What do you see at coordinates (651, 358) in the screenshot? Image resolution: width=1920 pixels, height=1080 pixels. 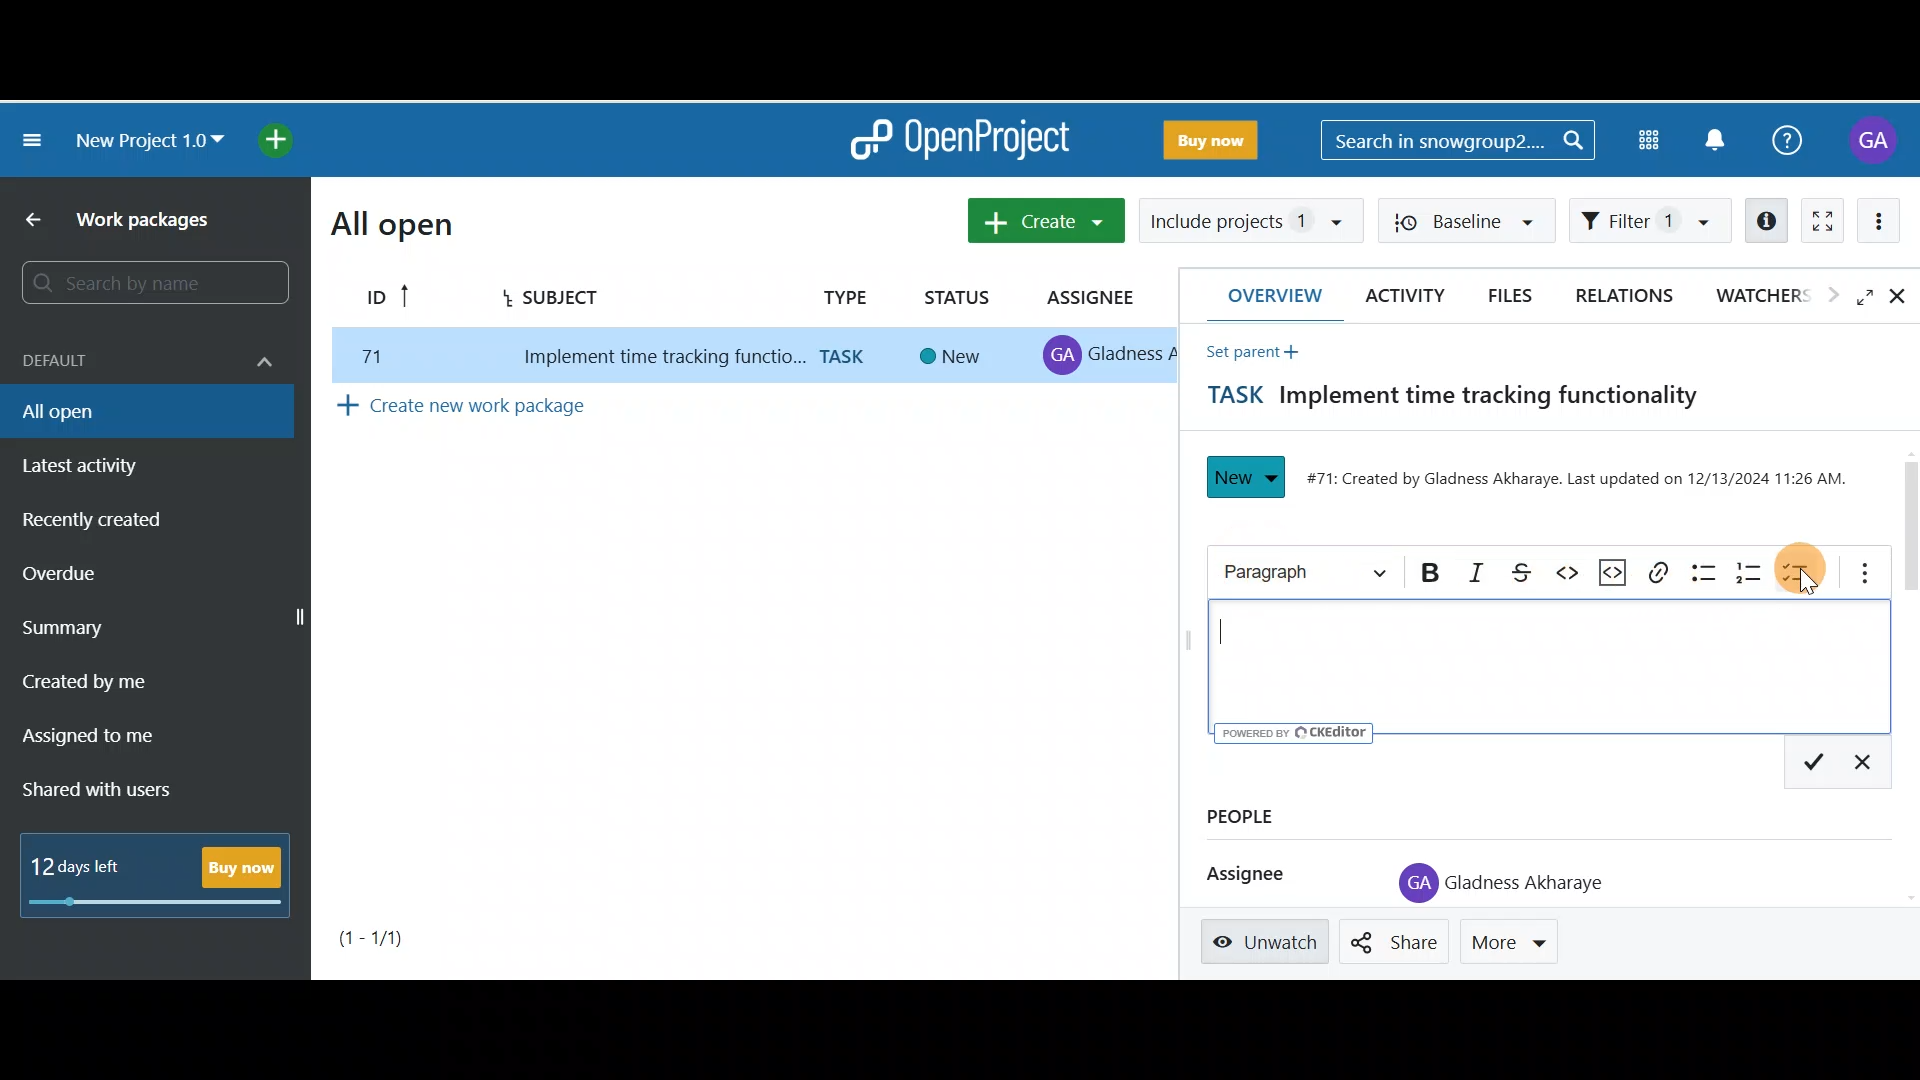 I see `implement time tracking function..` at bounding box center [651, 358].